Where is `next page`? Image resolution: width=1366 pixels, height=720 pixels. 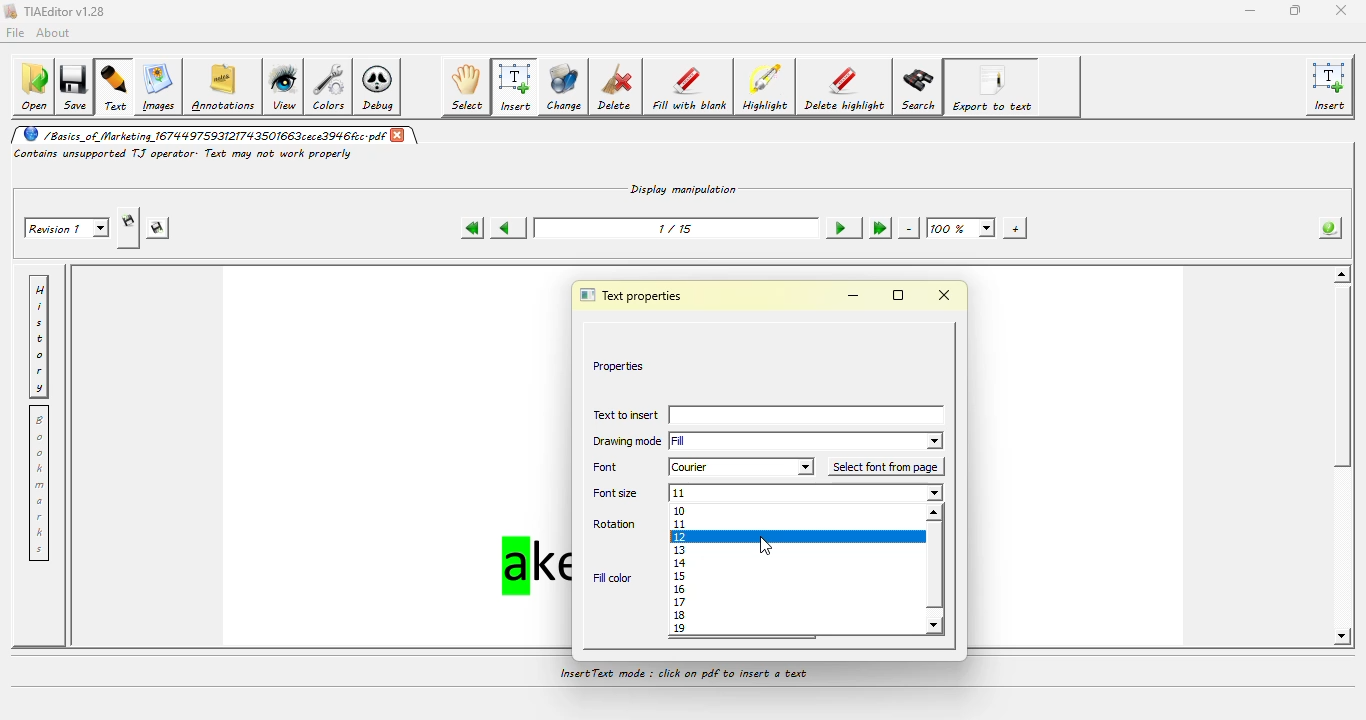
next page is located at coordinates (838, 227).